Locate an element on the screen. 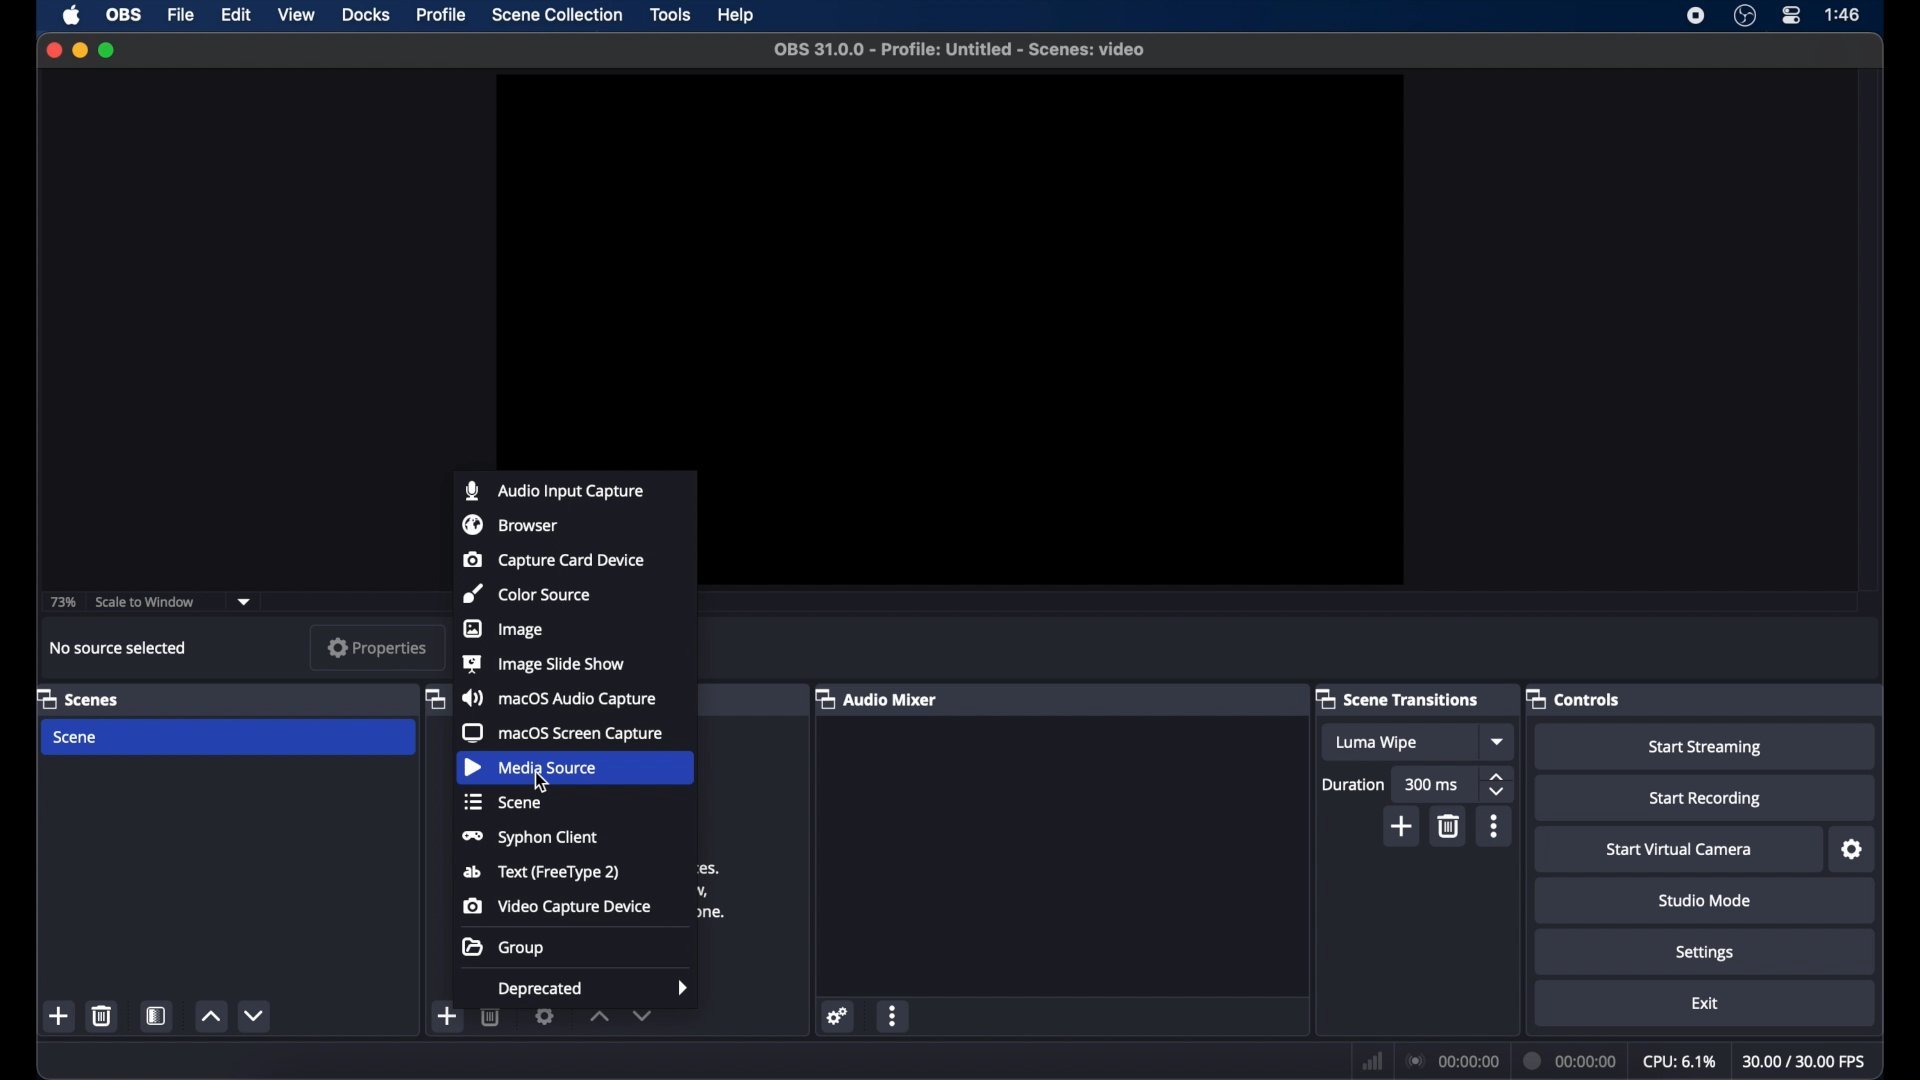  delete is located at coordinates (1450, 825).